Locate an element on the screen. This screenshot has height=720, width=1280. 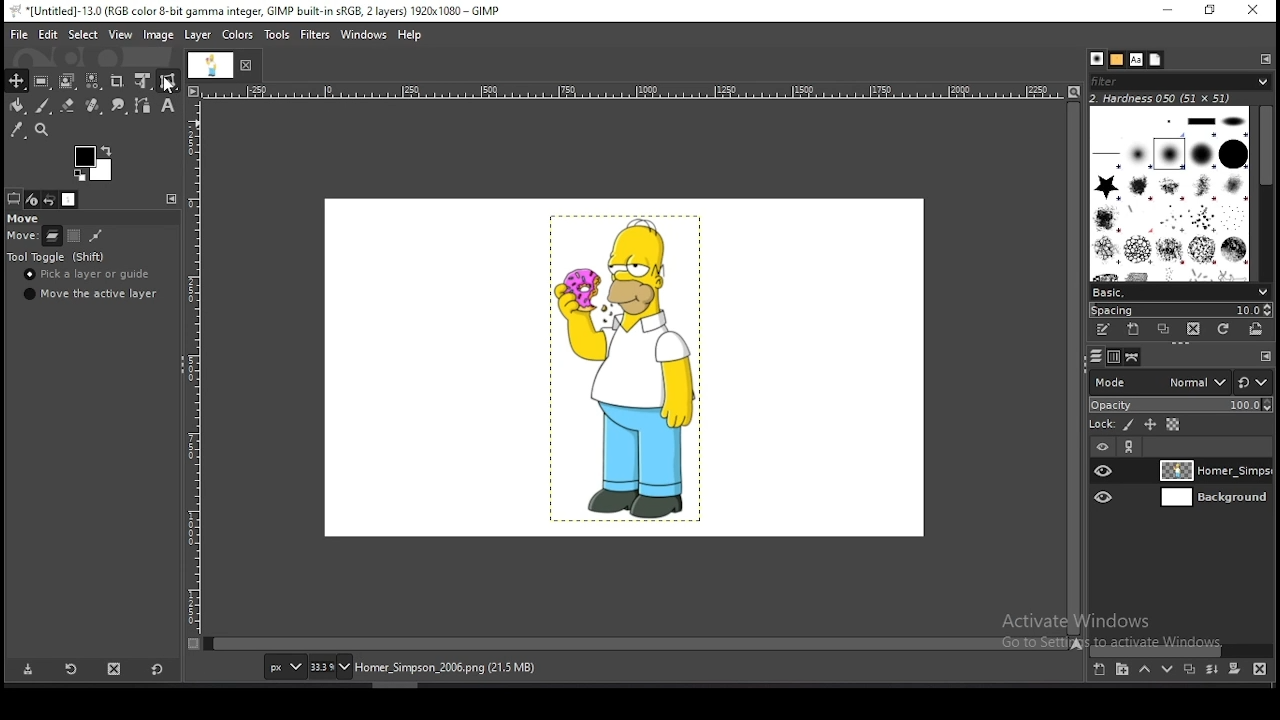
mouse pointer is located at coordinates (168, 84).